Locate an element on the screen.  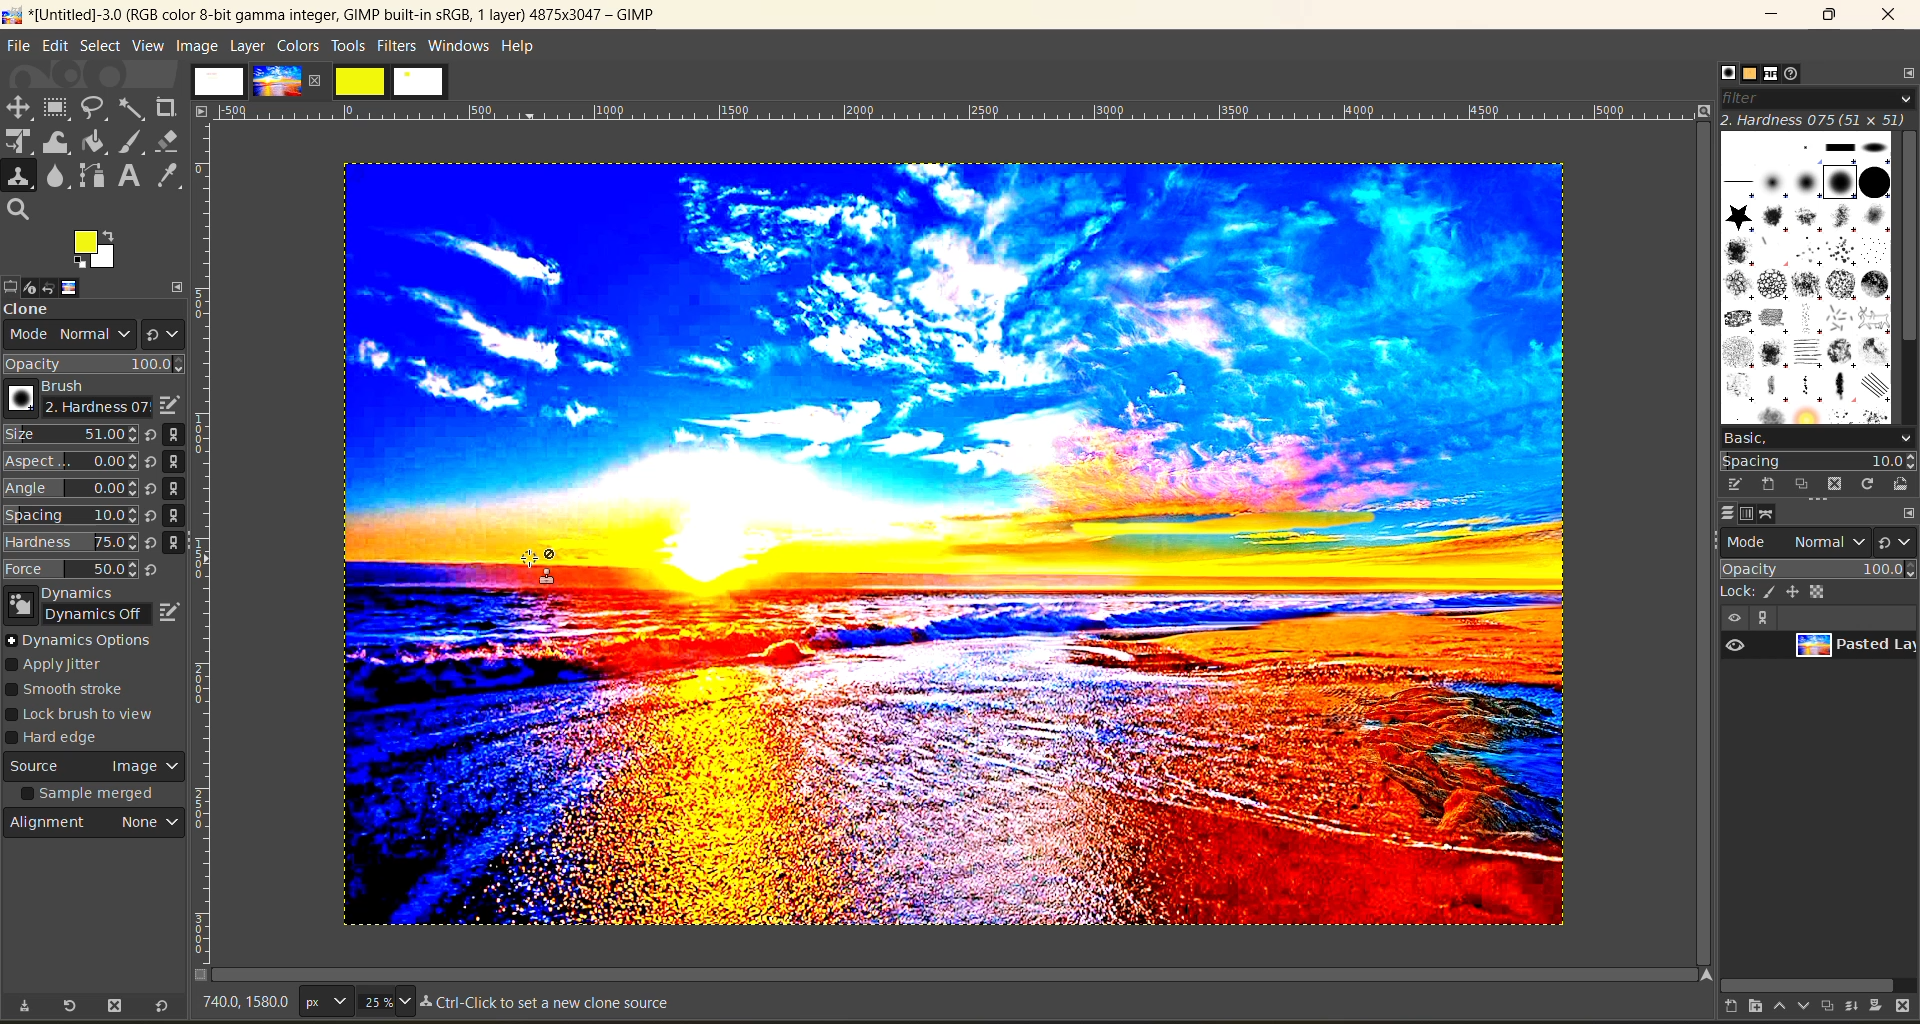
Size 51.00 is located at coordinates (68, 436).